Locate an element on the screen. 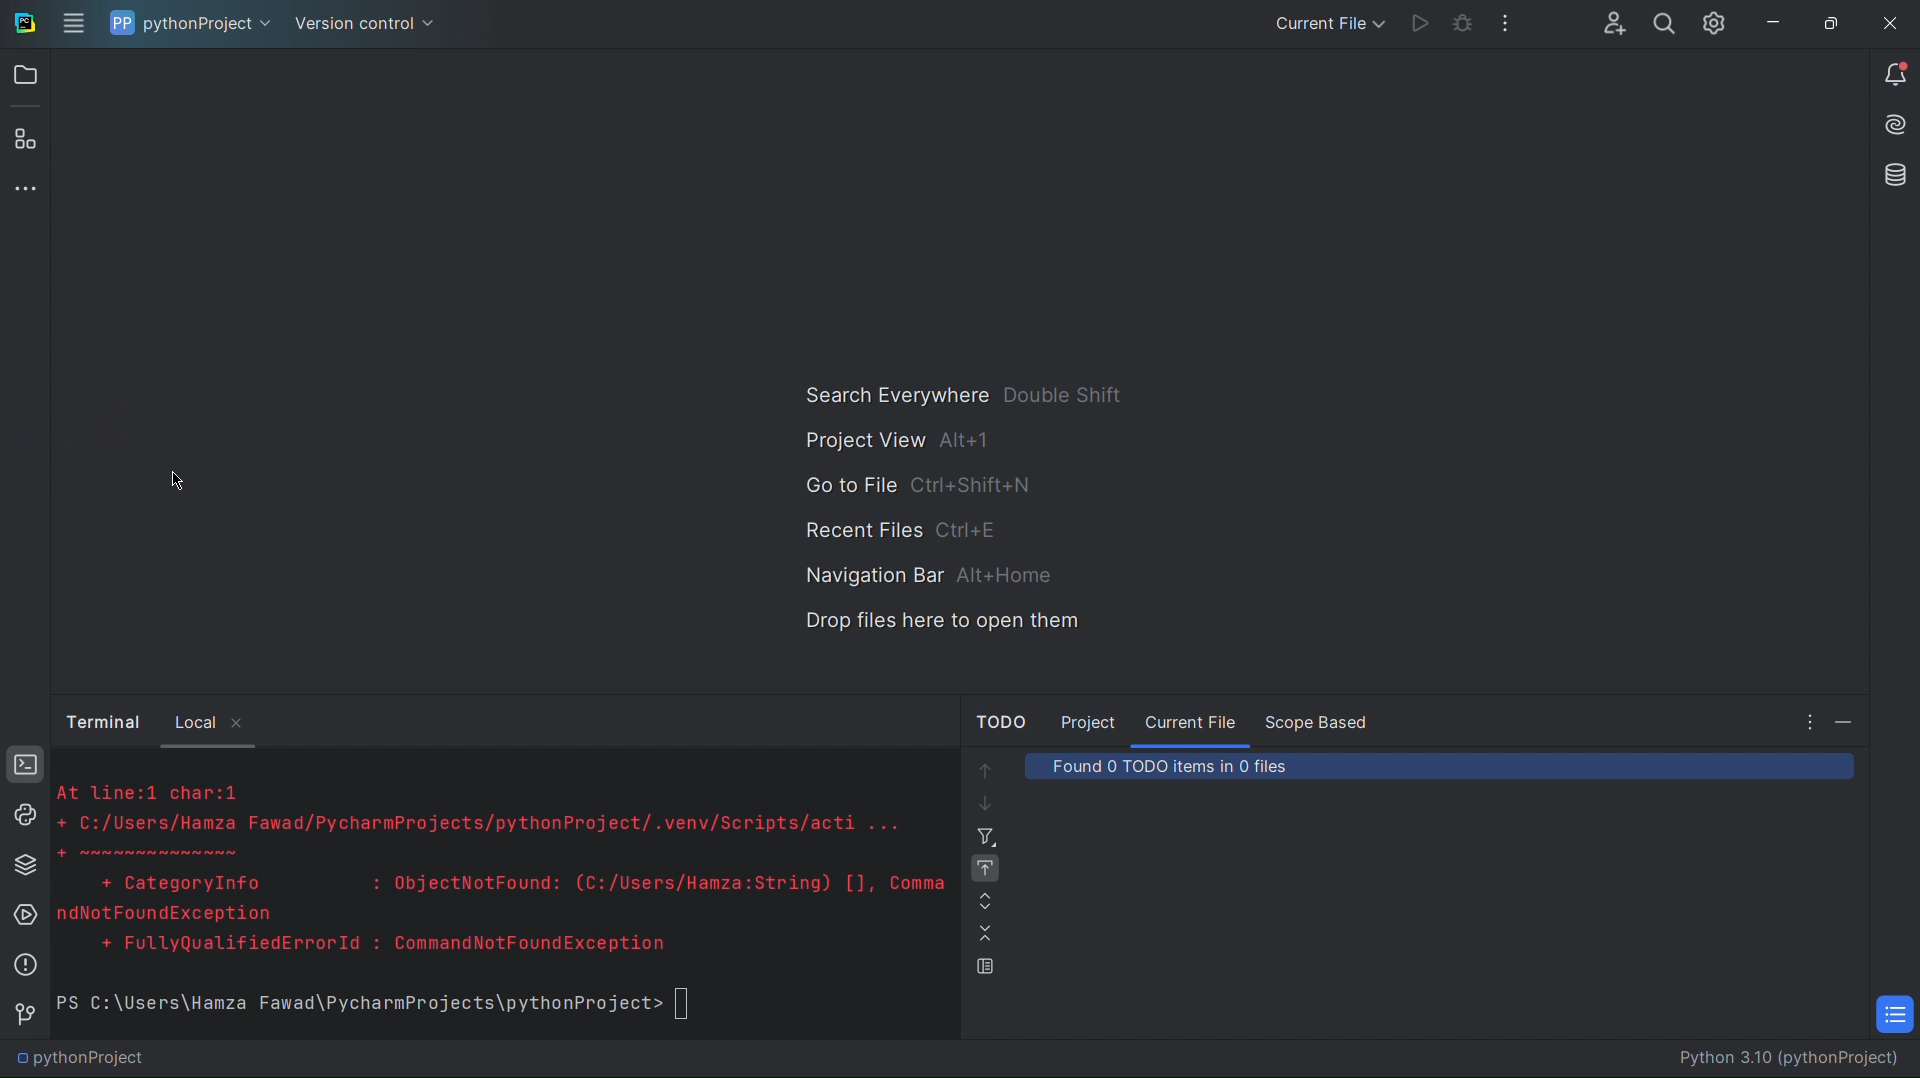 Image resolution: width=1920 pixels, height=1078 pixels. Install AI Assistant is located at coordinates (1890, 127).